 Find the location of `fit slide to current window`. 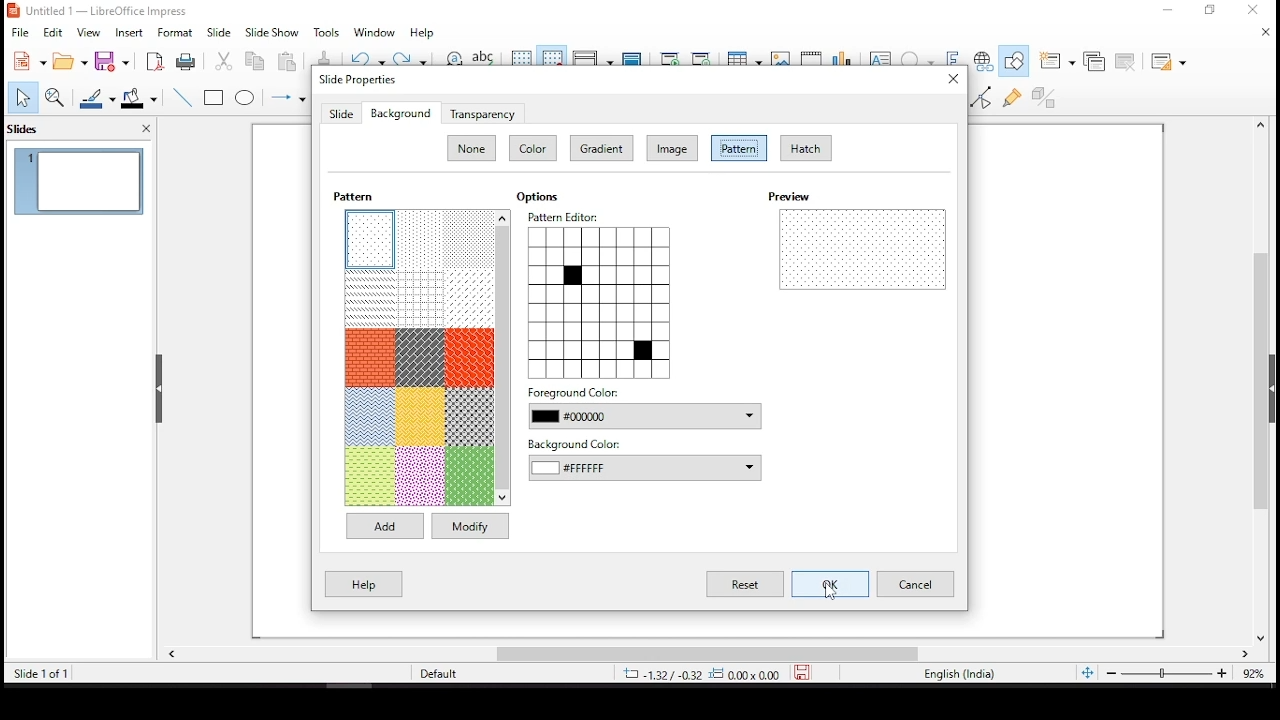

fit slide to current window is located at coordinates (1085, 671).